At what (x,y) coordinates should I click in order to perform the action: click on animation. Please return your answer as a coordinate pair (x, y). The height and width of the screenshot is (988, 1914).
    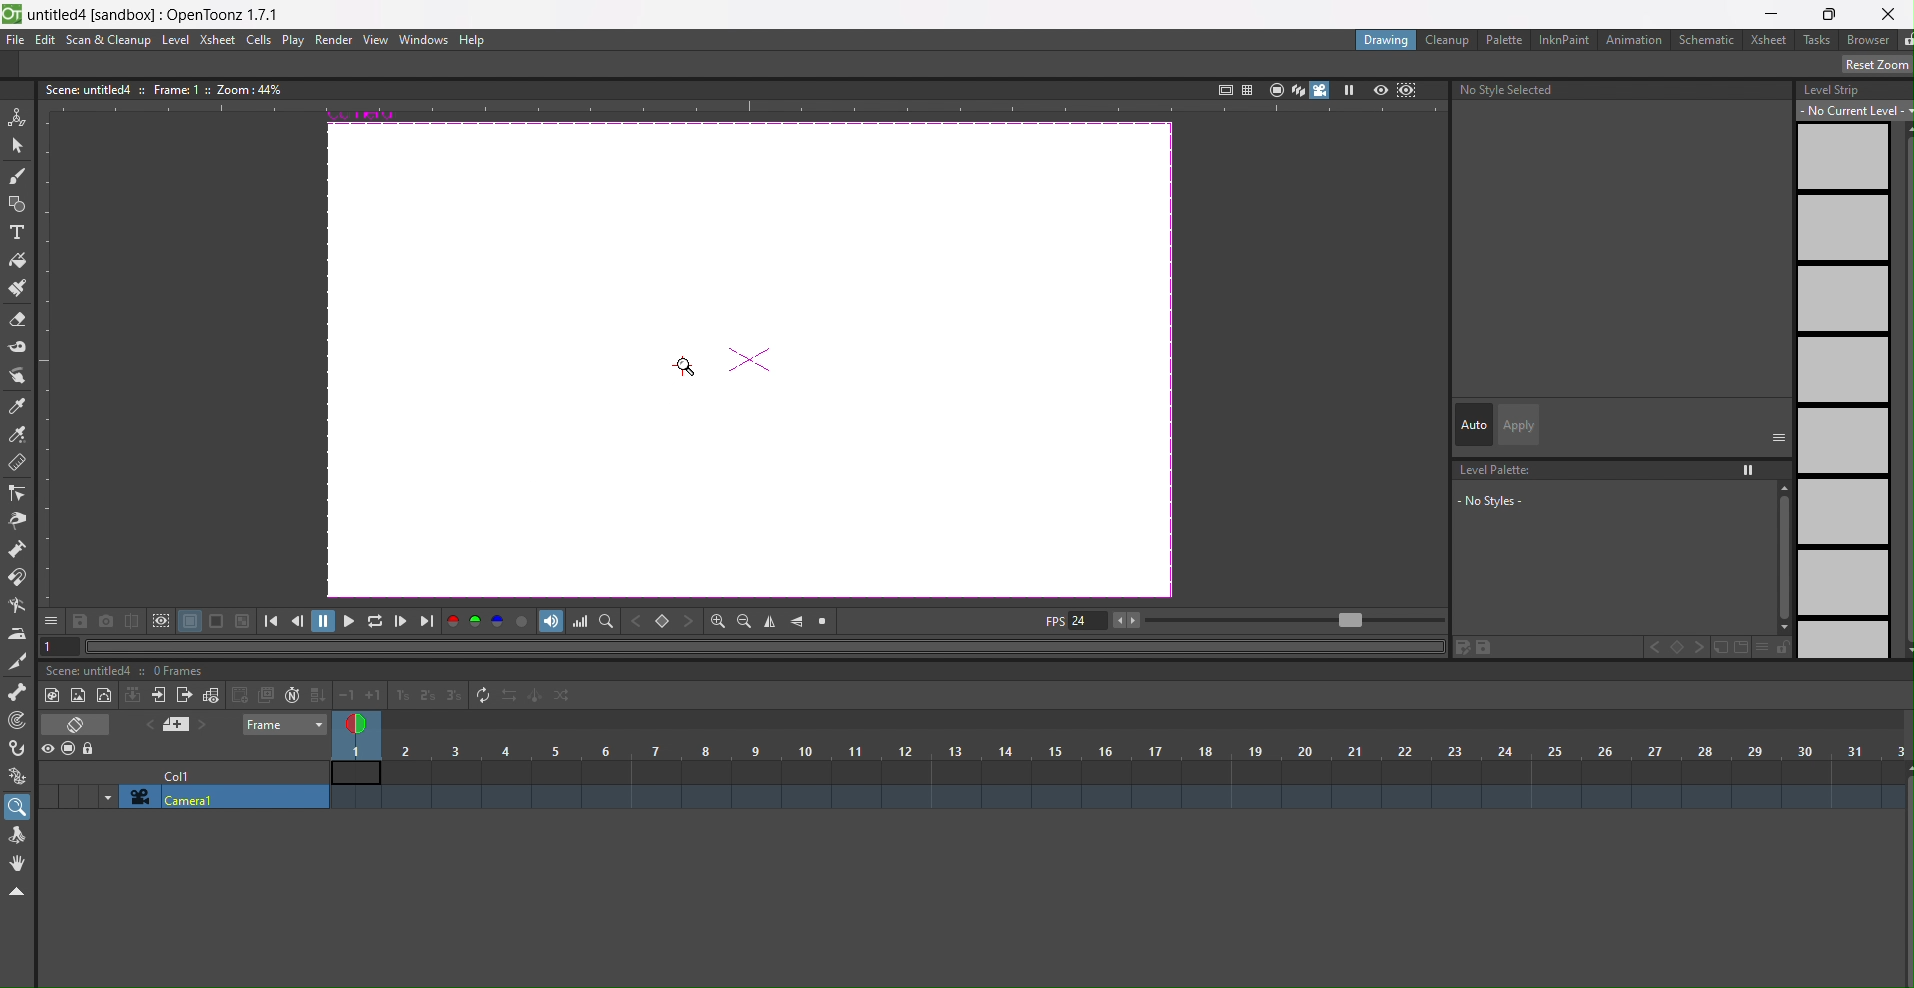
    Looking at the image, I should click on (1635, 39).